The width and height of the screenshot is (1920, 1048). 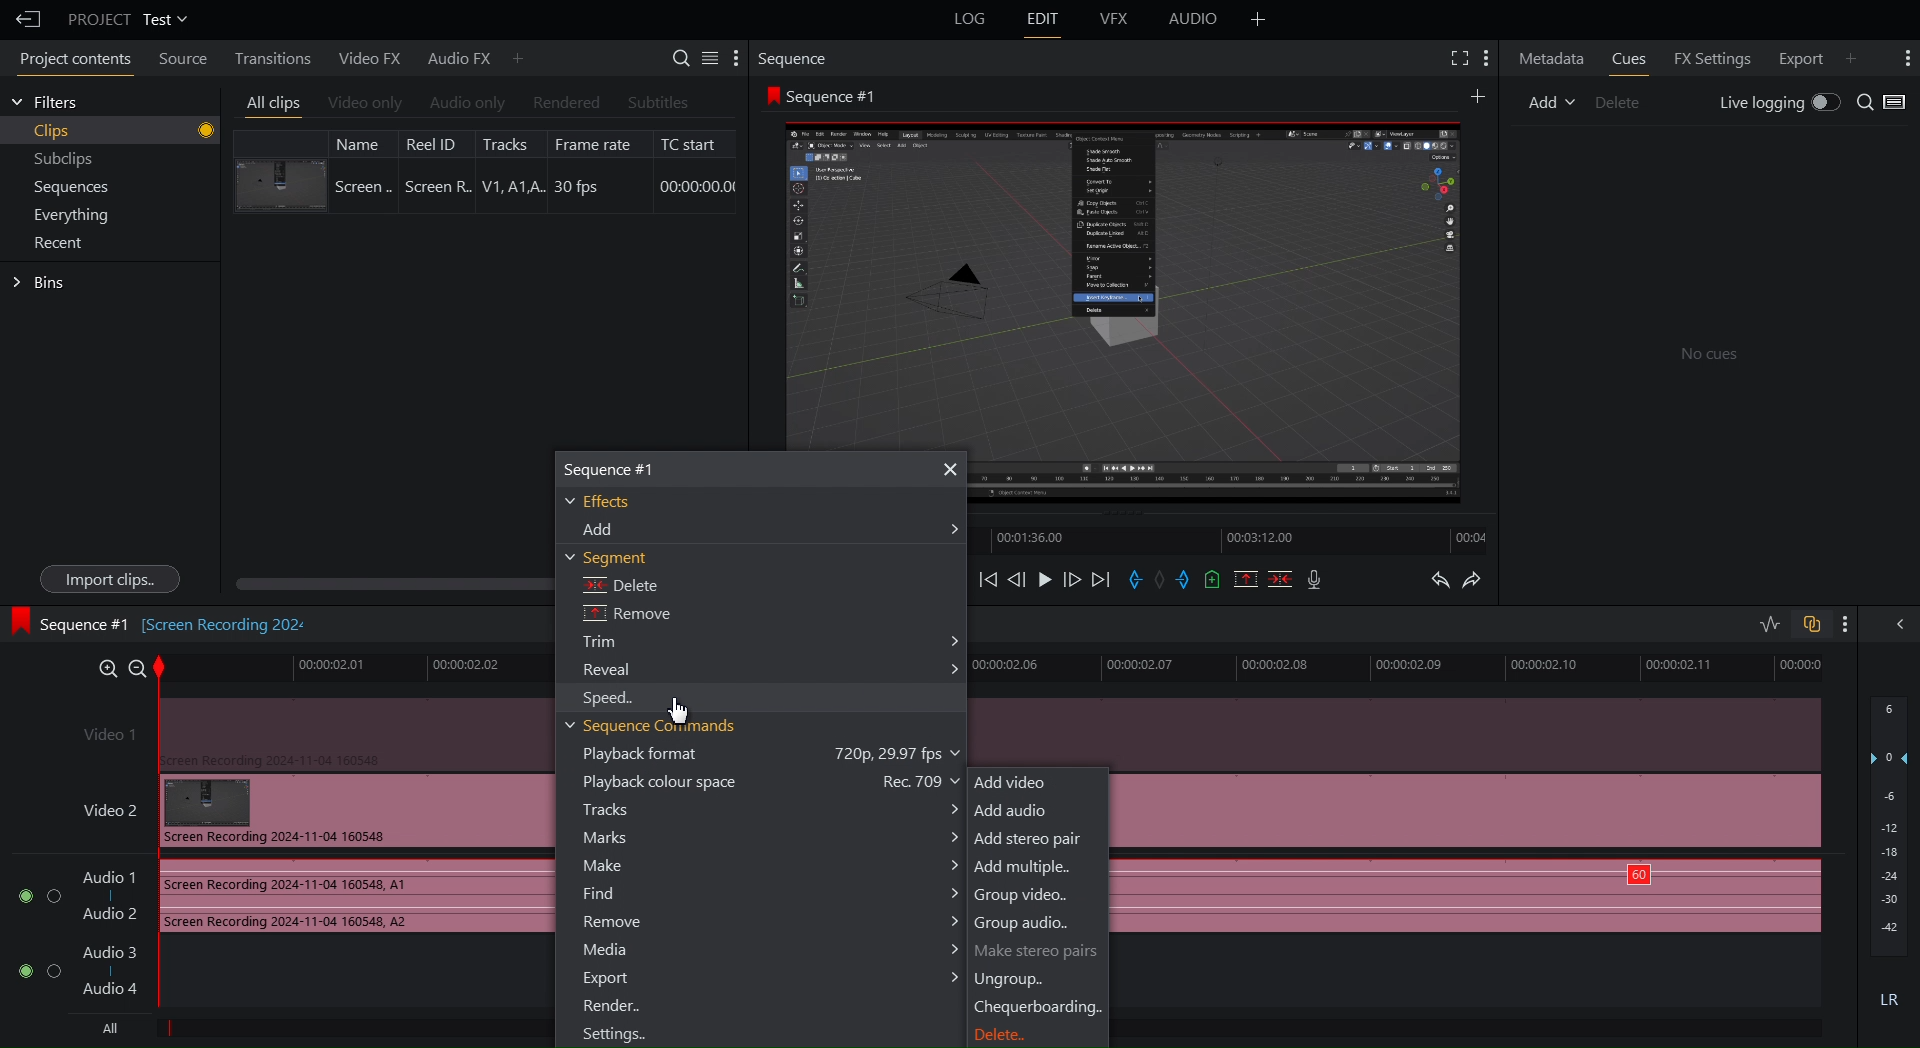 I want to click on Tracks, so click(x=772, y=811).